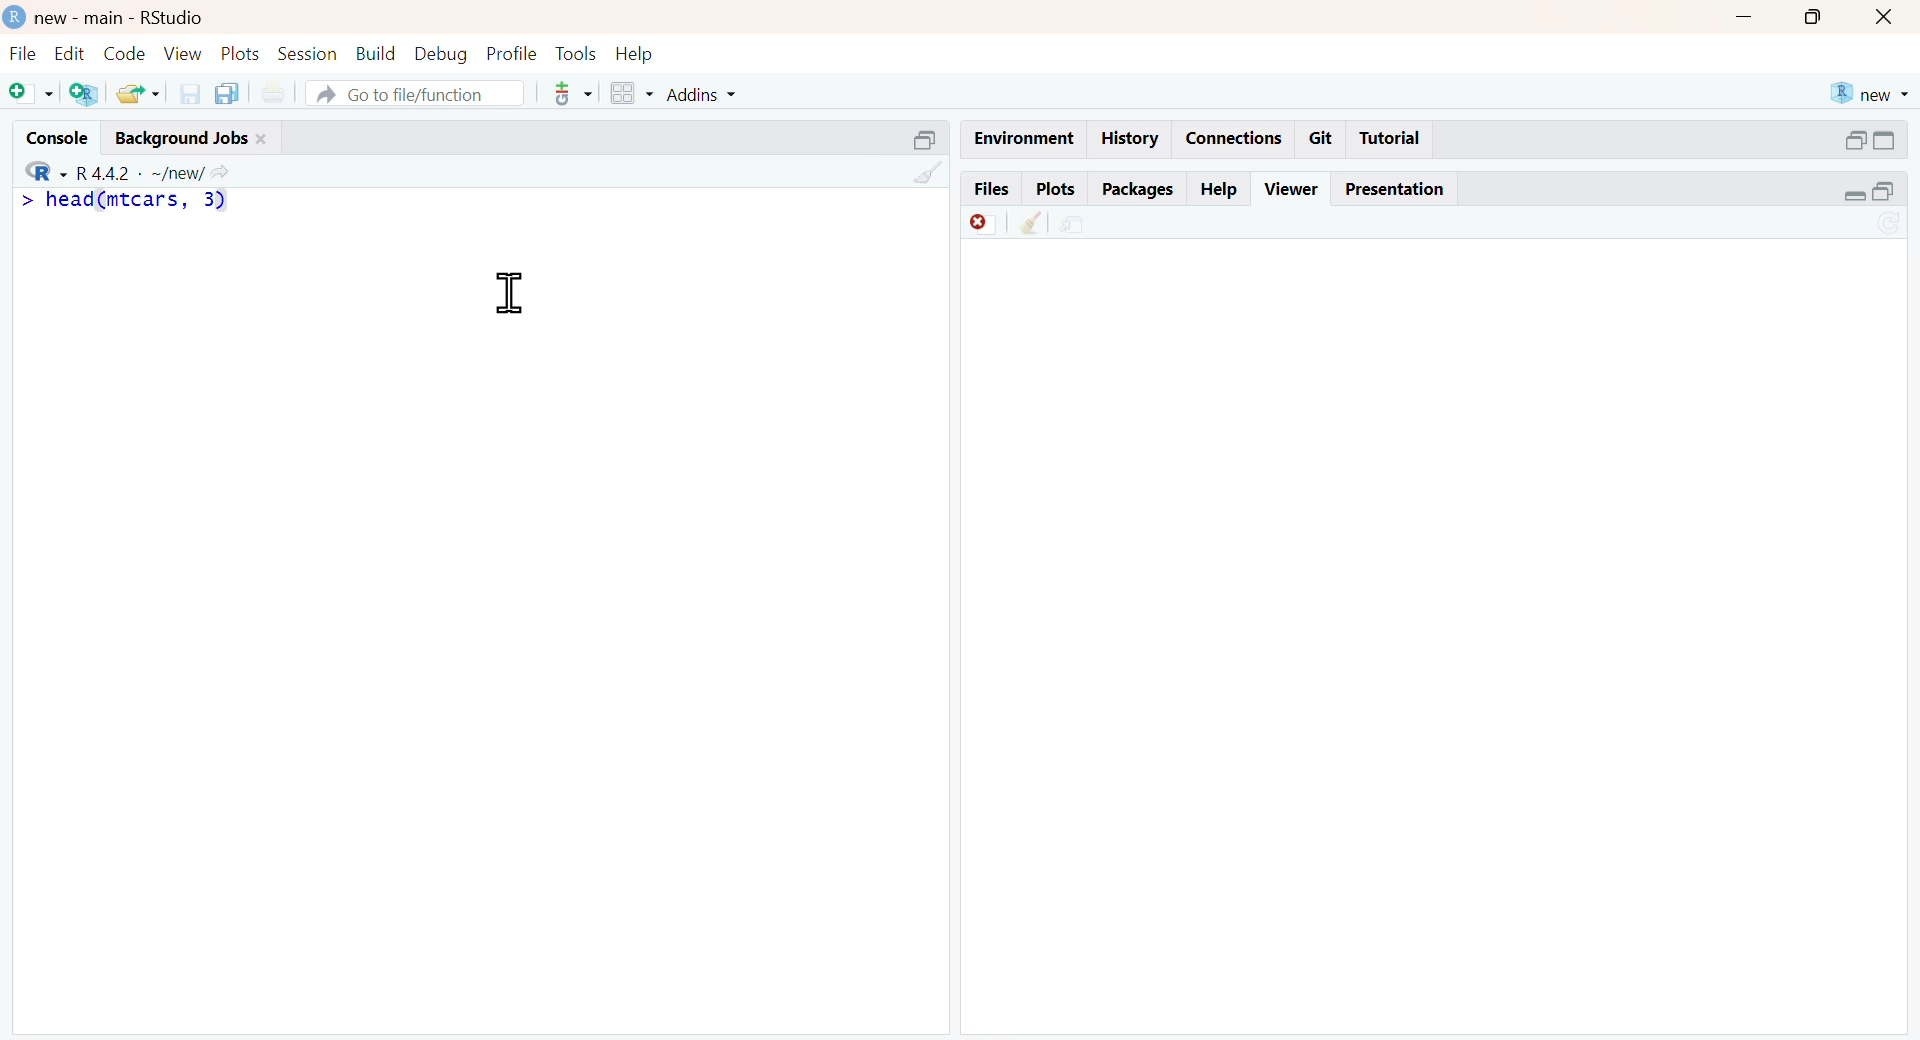 This screenshot has height=1040, width=1920. I want to click on Save all open documents, so click(227, 93).